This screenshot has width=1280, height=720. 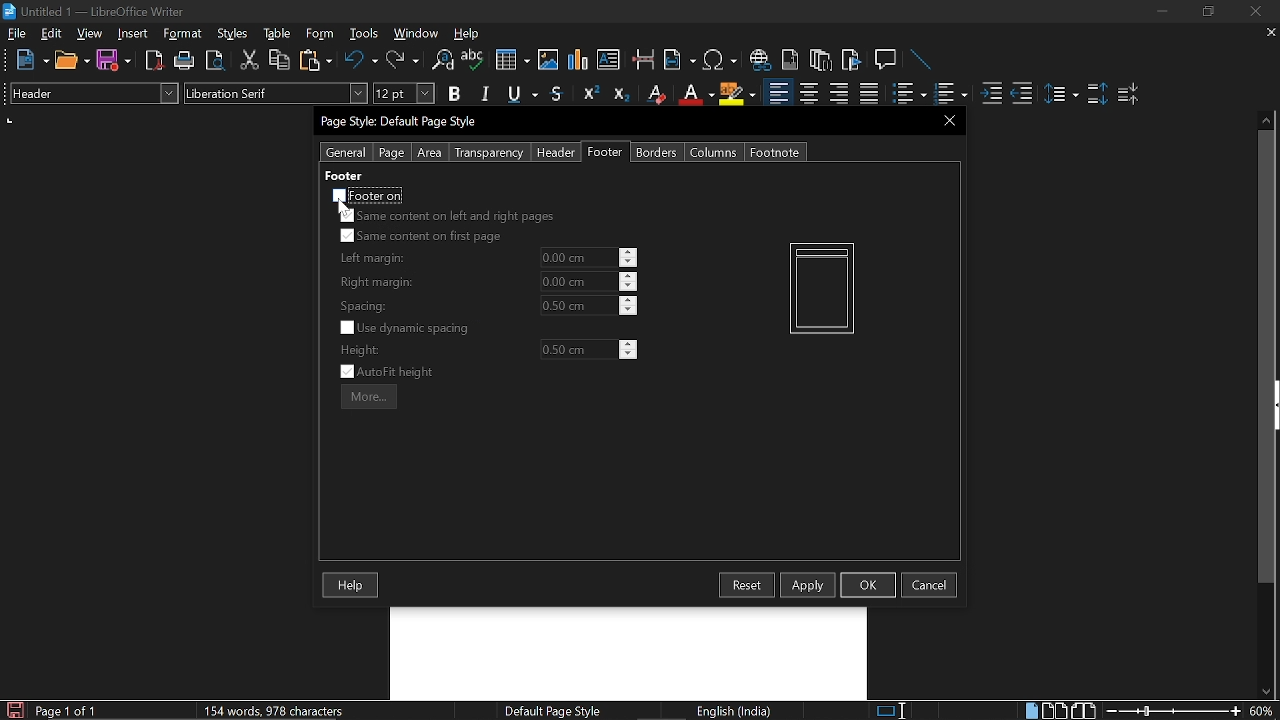 What do you see at coordinates (278, 34) in the screenshot?
I see `table` at bounding box center [278, 34].